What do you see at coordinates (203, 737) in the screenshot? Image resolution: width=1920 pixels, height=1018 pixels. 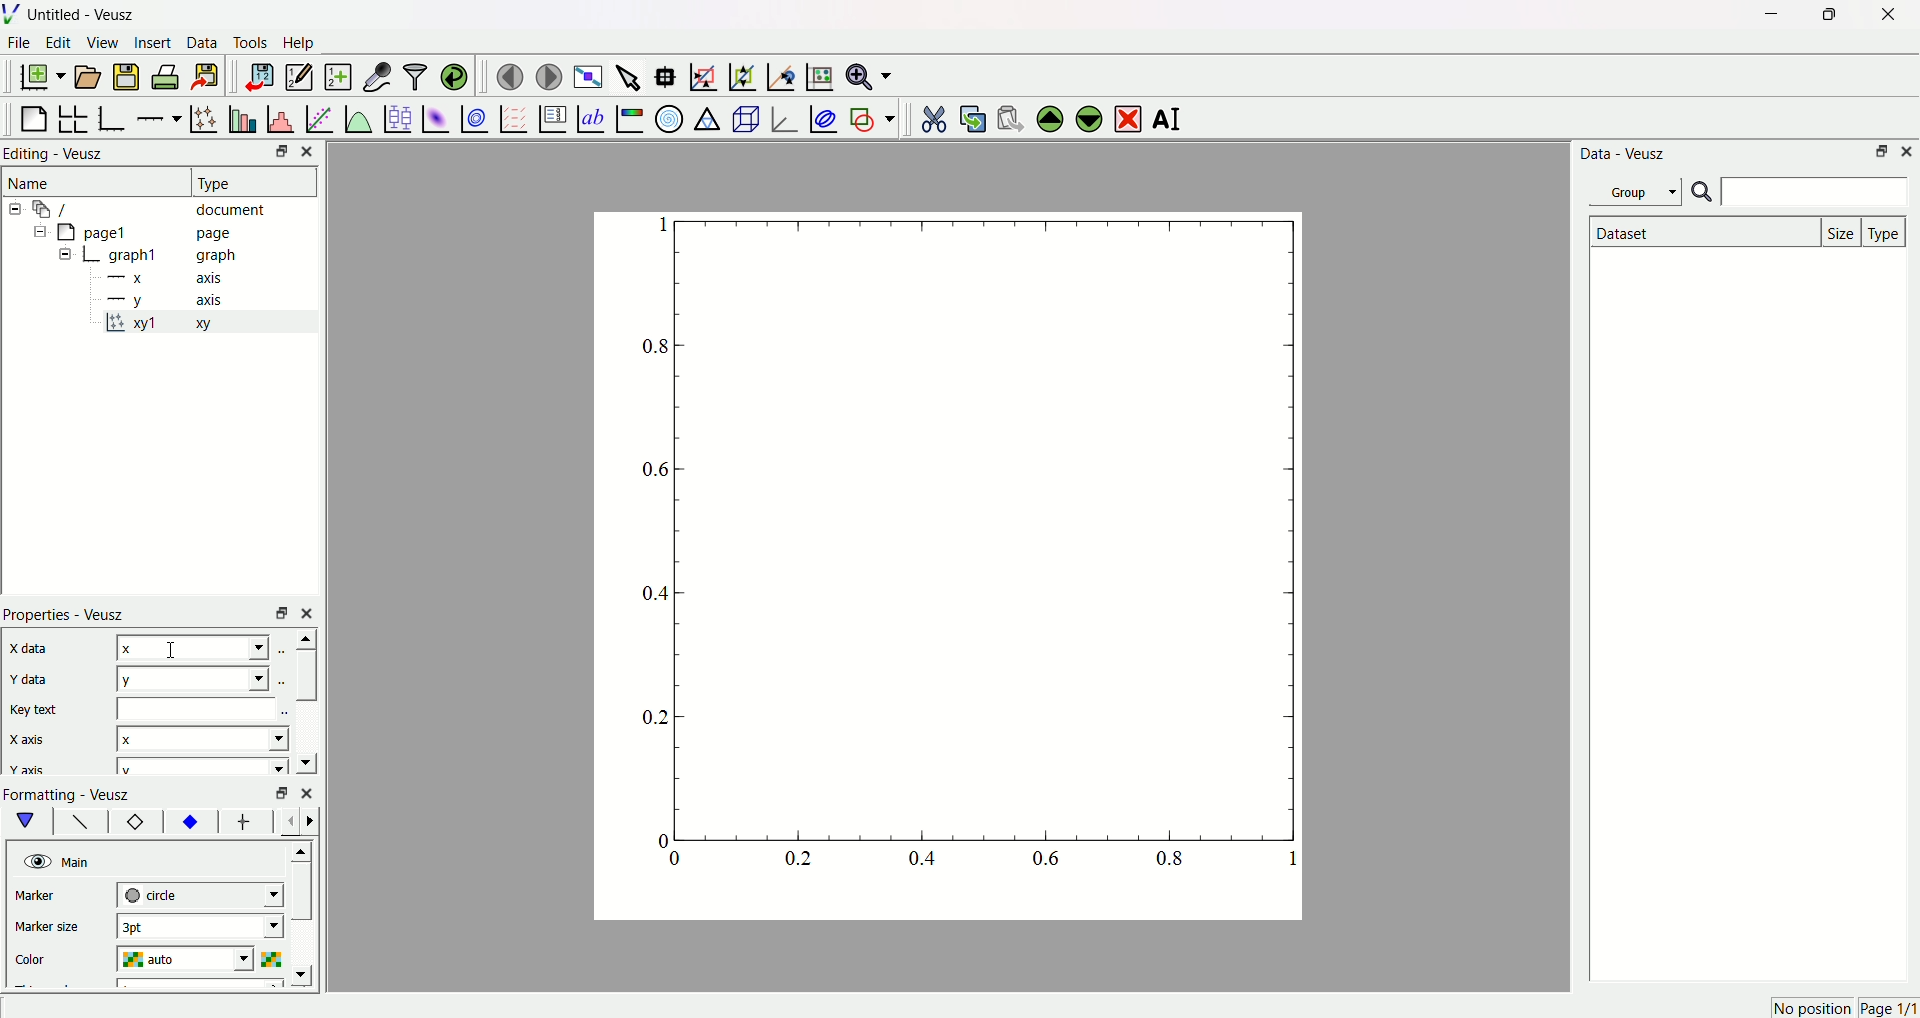 I see `x` at bounding box center [203, 737].